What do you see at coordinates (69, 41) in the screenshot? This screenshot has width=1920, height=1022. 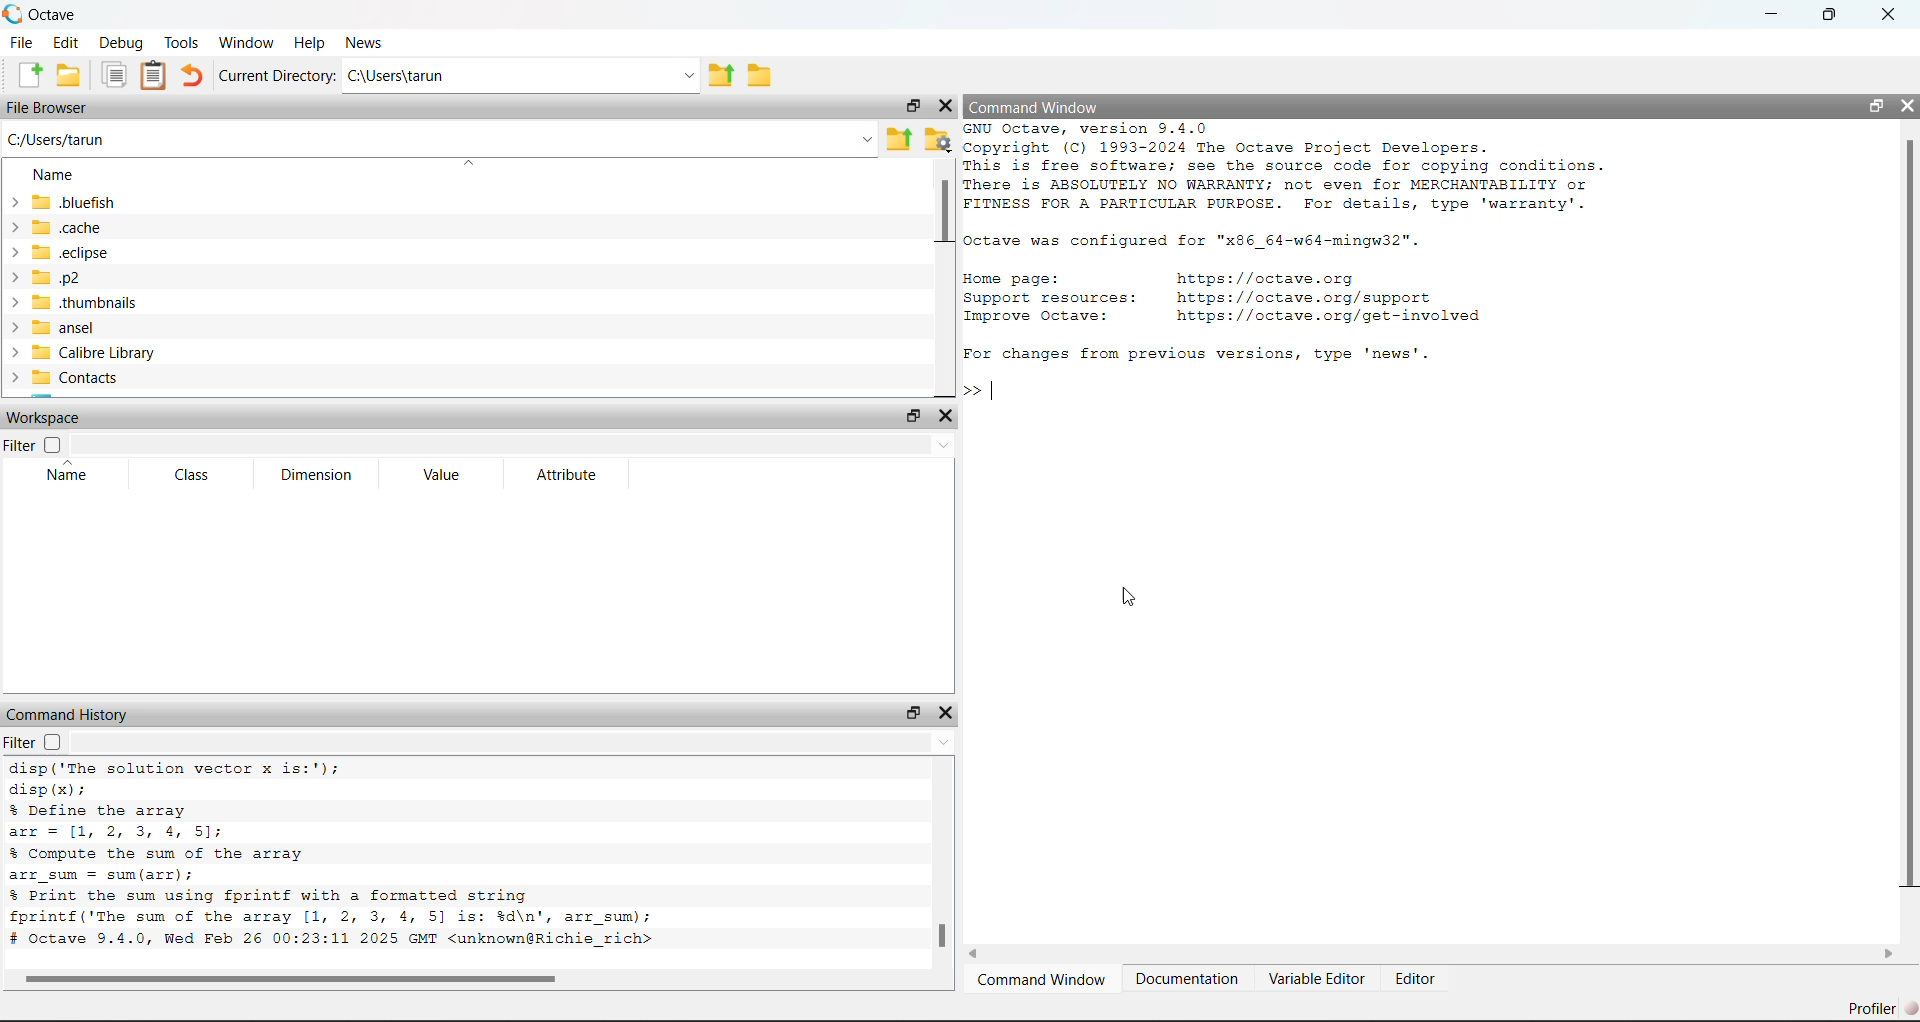 I see `Edit` at bounding box center [69, 41].